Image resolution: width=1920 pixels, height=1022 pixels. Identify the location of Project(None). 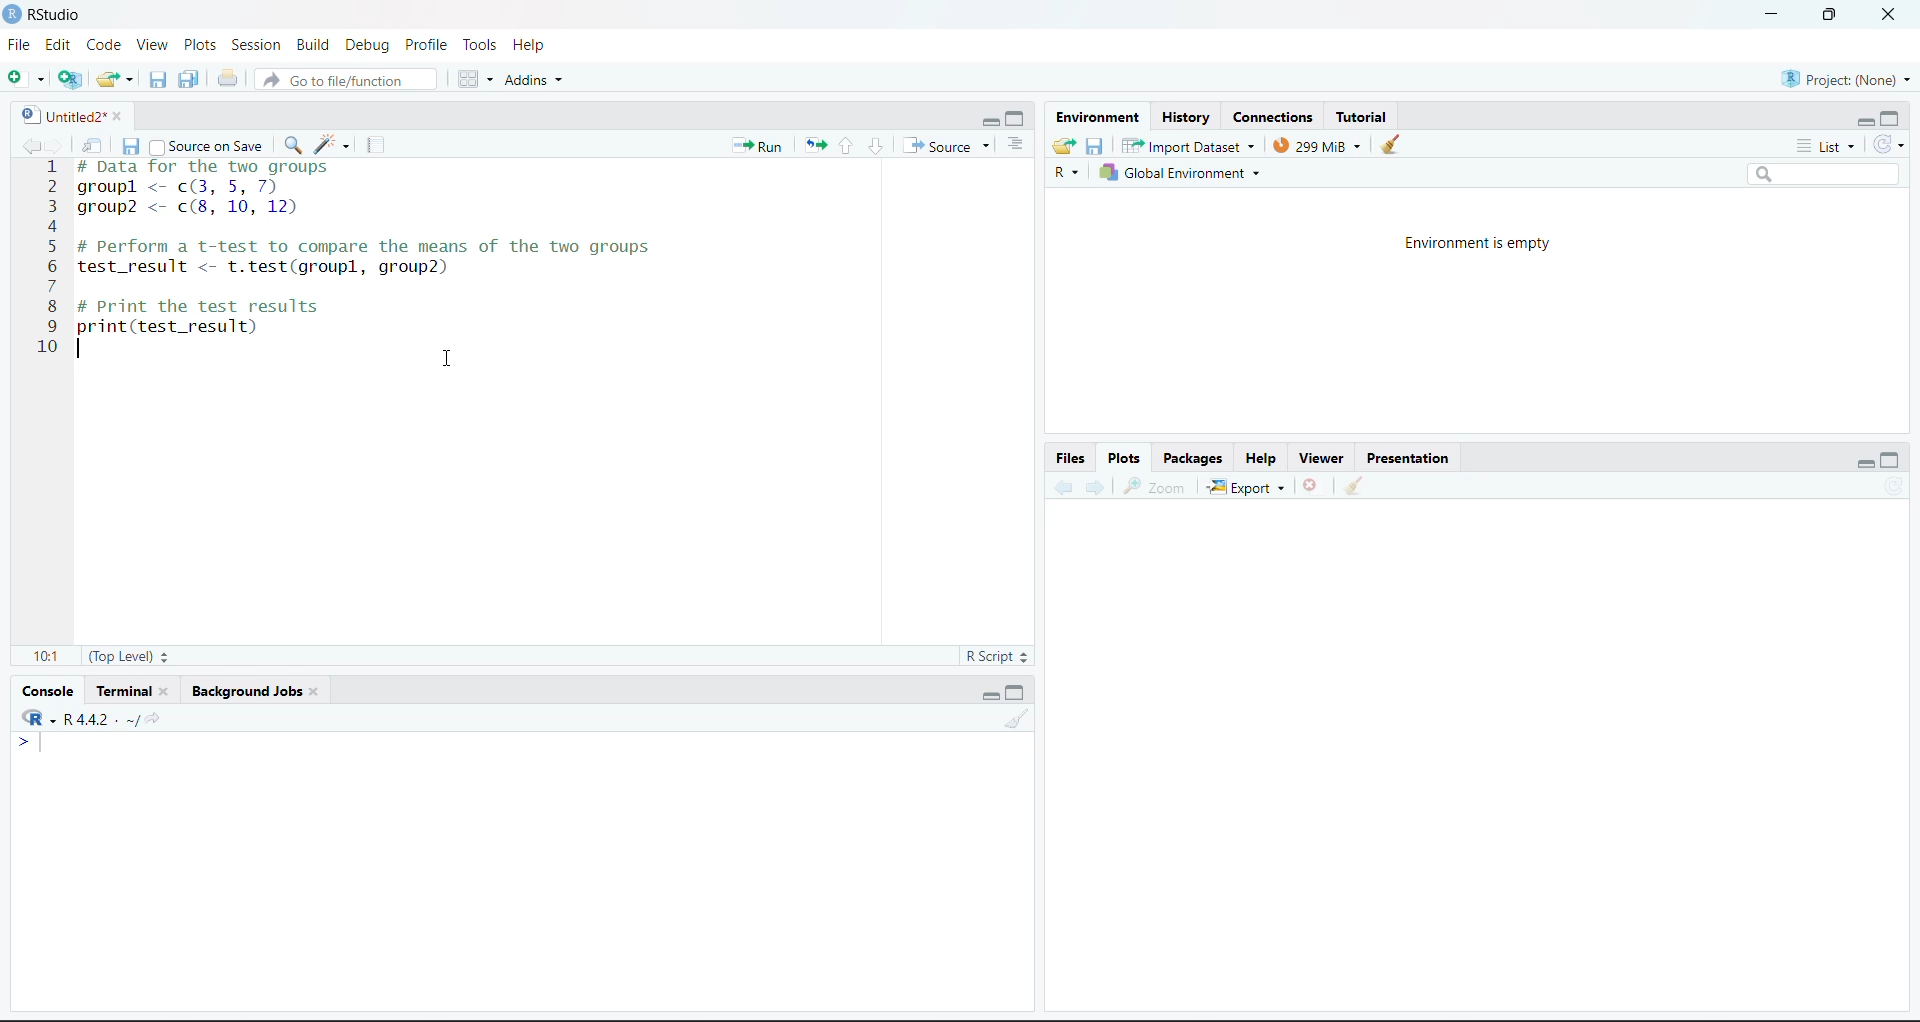
(1850, 79).